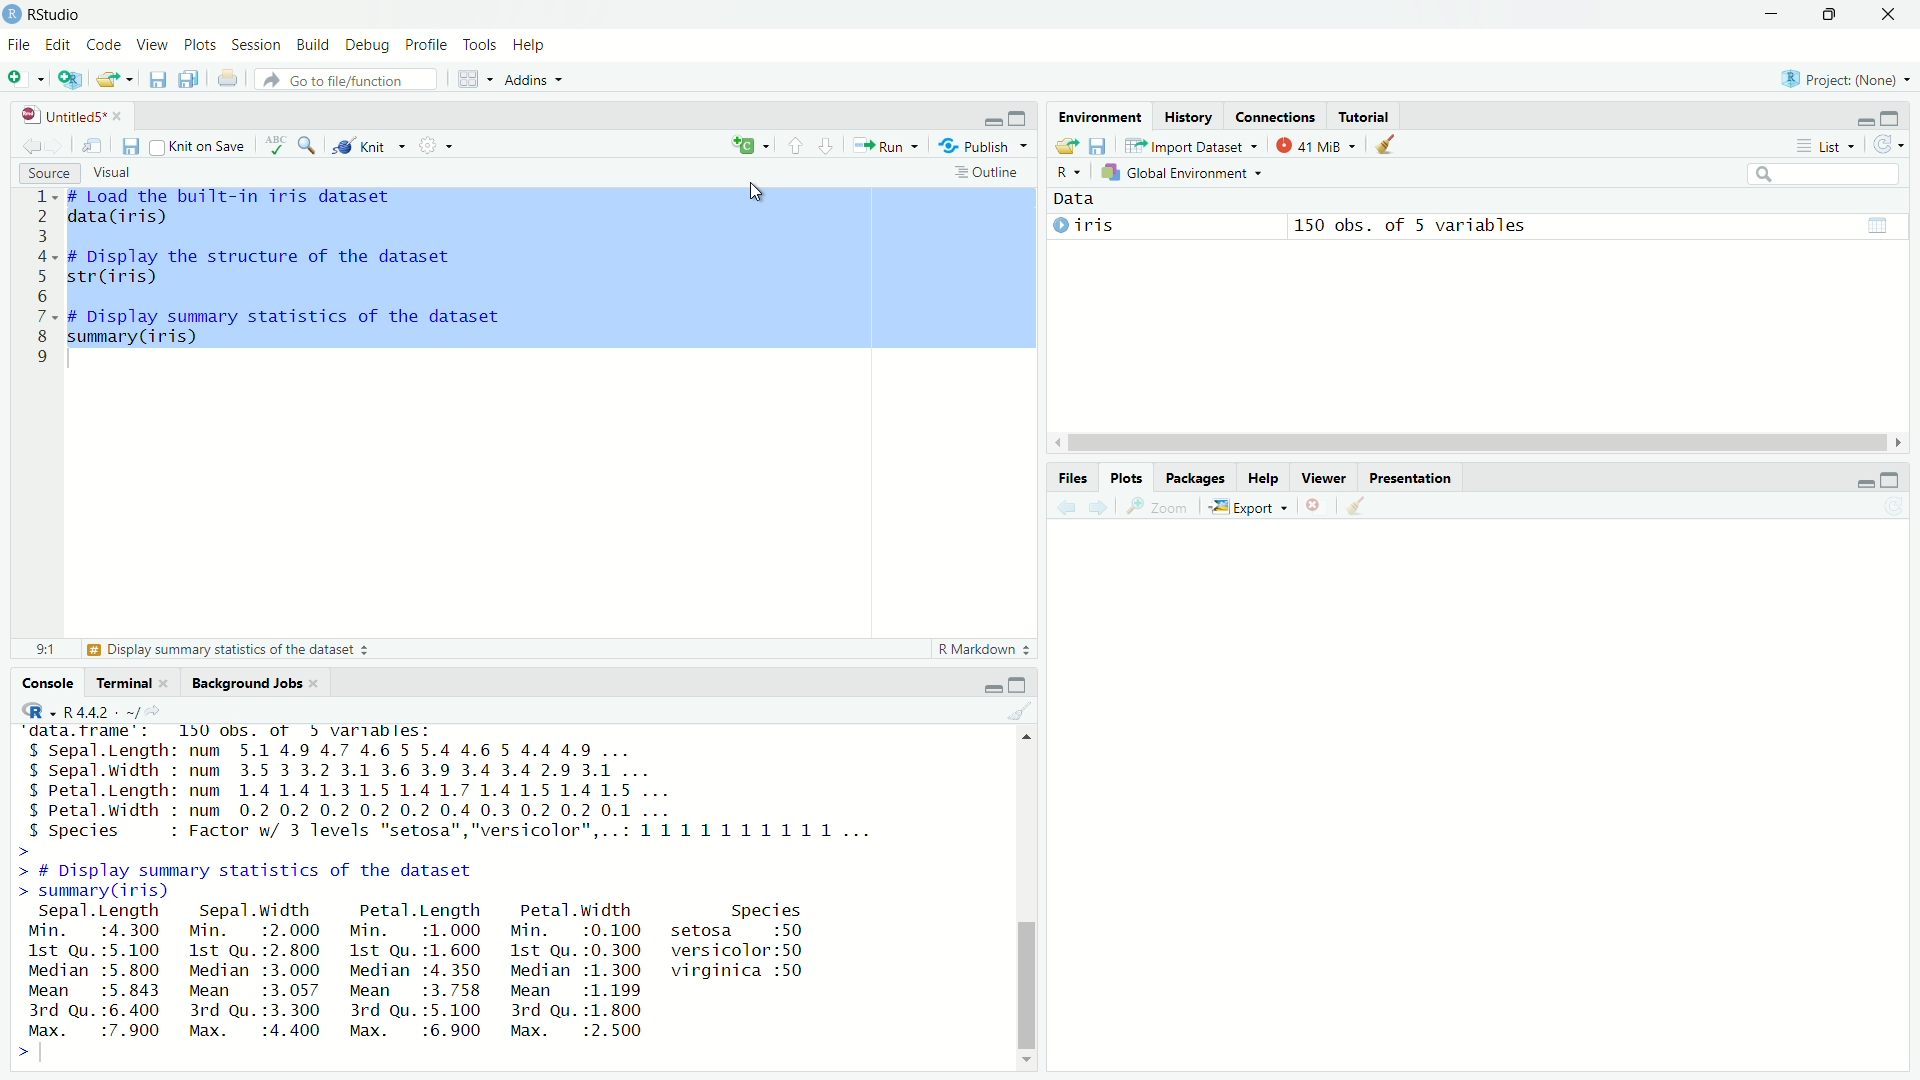 This screenshot has width=1920, height=1080. What do you see at coordinates (20, 45) in the screenshot?
I see `File` at bounding box center [20, 45].